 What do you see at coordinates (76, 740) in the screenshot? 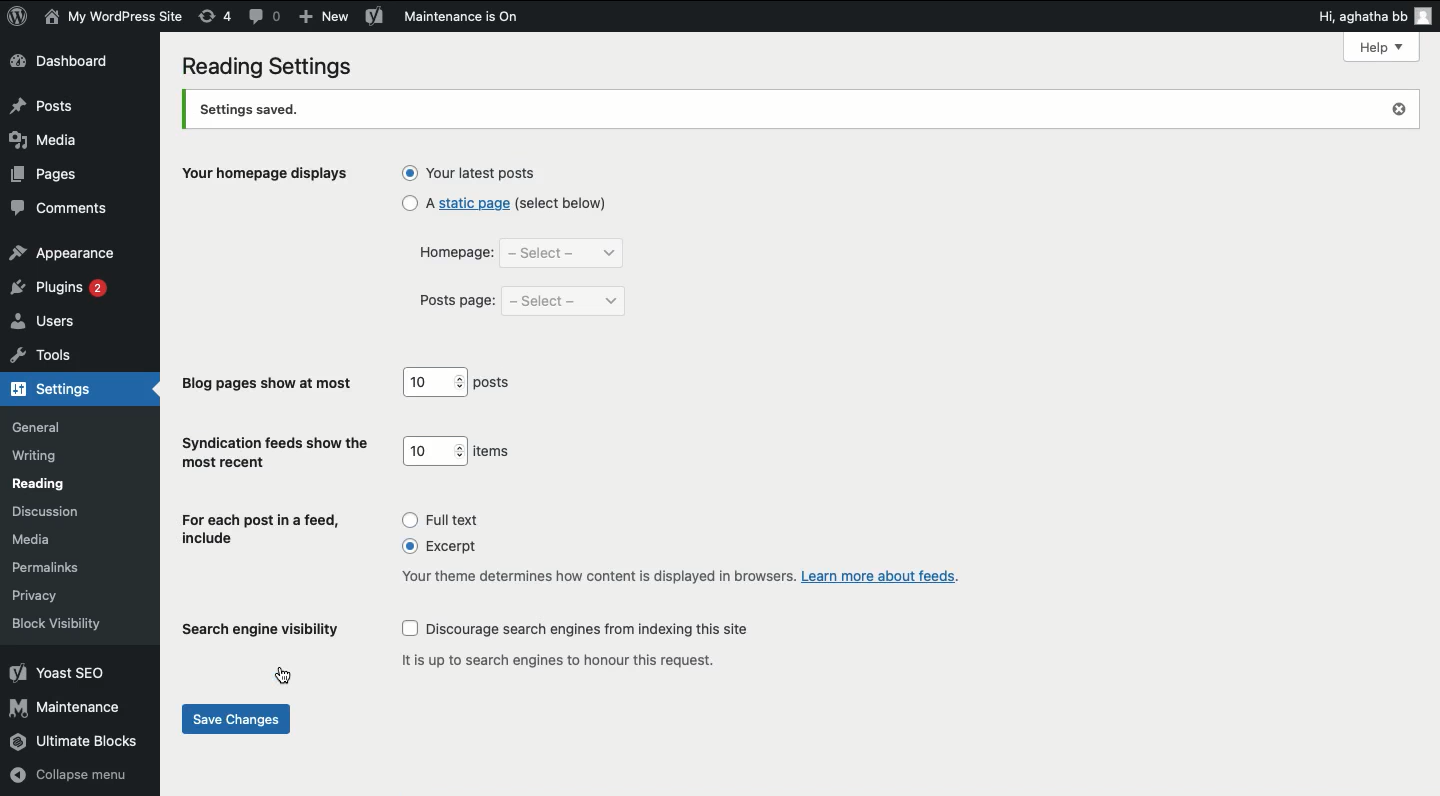
I see `ultimate blocks` at bounding box center [76, 740].